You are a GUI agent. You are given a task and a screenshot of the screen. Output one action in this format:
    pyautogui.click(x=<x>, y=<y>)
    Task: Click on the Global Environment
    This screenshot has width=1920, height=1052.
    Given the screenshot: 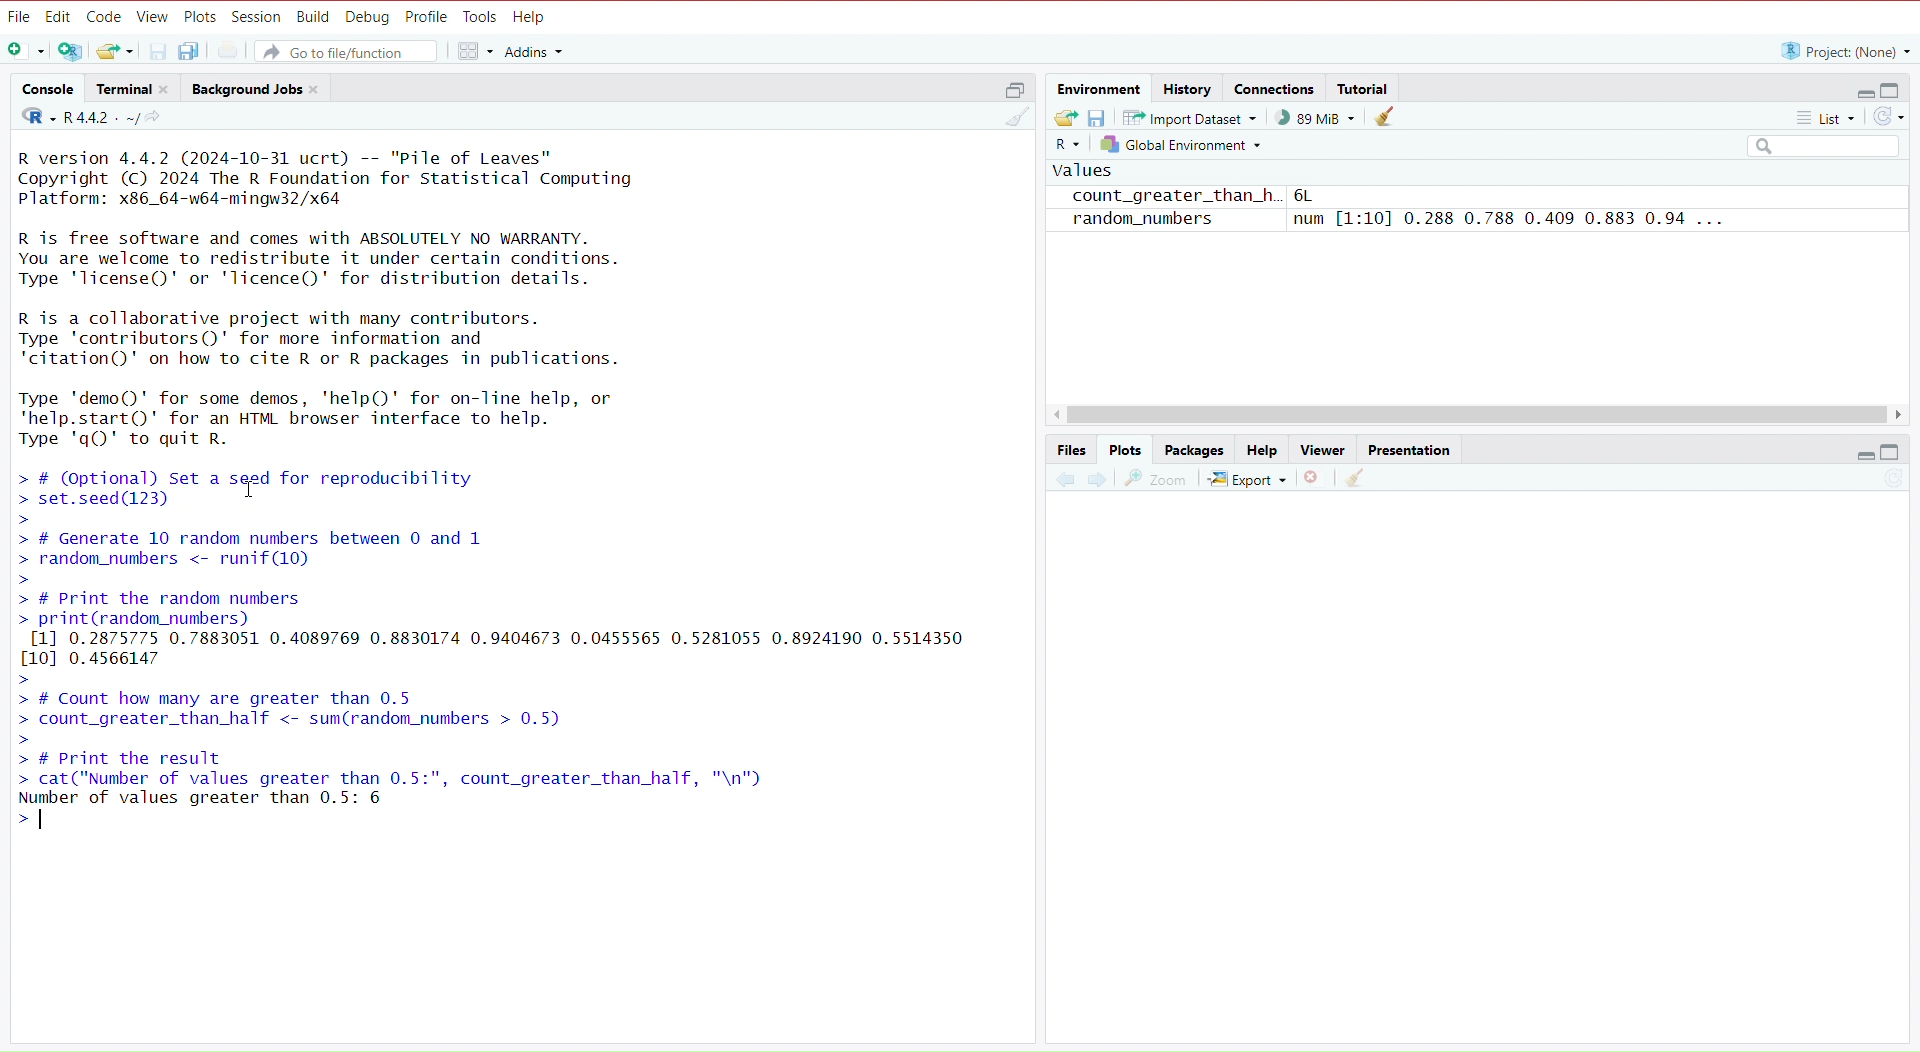 What is the action you would take?
    pyautogui.click(x=1178, y=143)
    